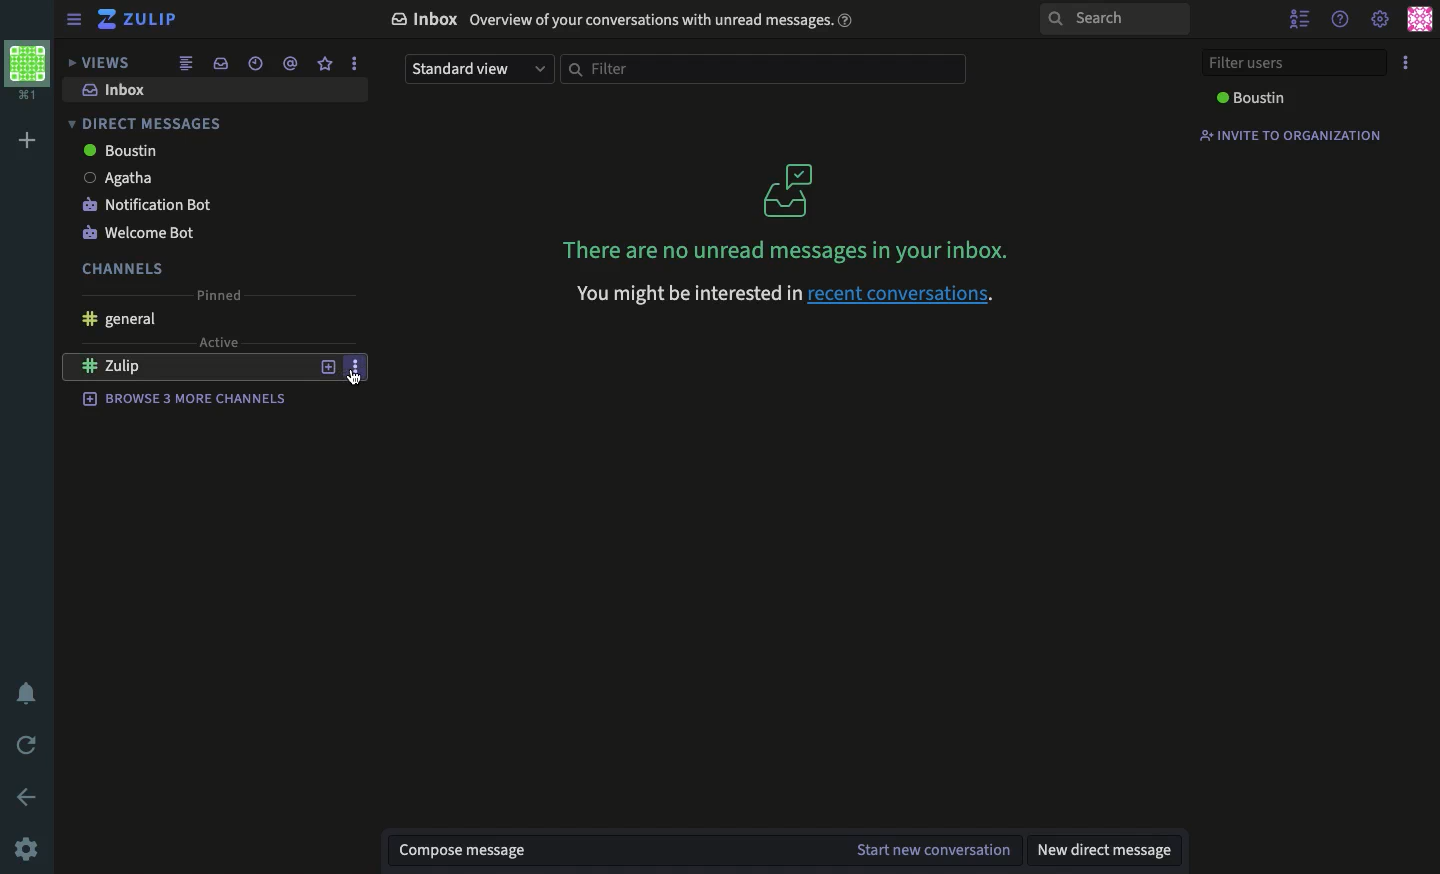 The height and width of the screenshot is (874, 1440). Describe the element at coordinates (1300, 21) in the screenshot. I see `hide user list` at that location.